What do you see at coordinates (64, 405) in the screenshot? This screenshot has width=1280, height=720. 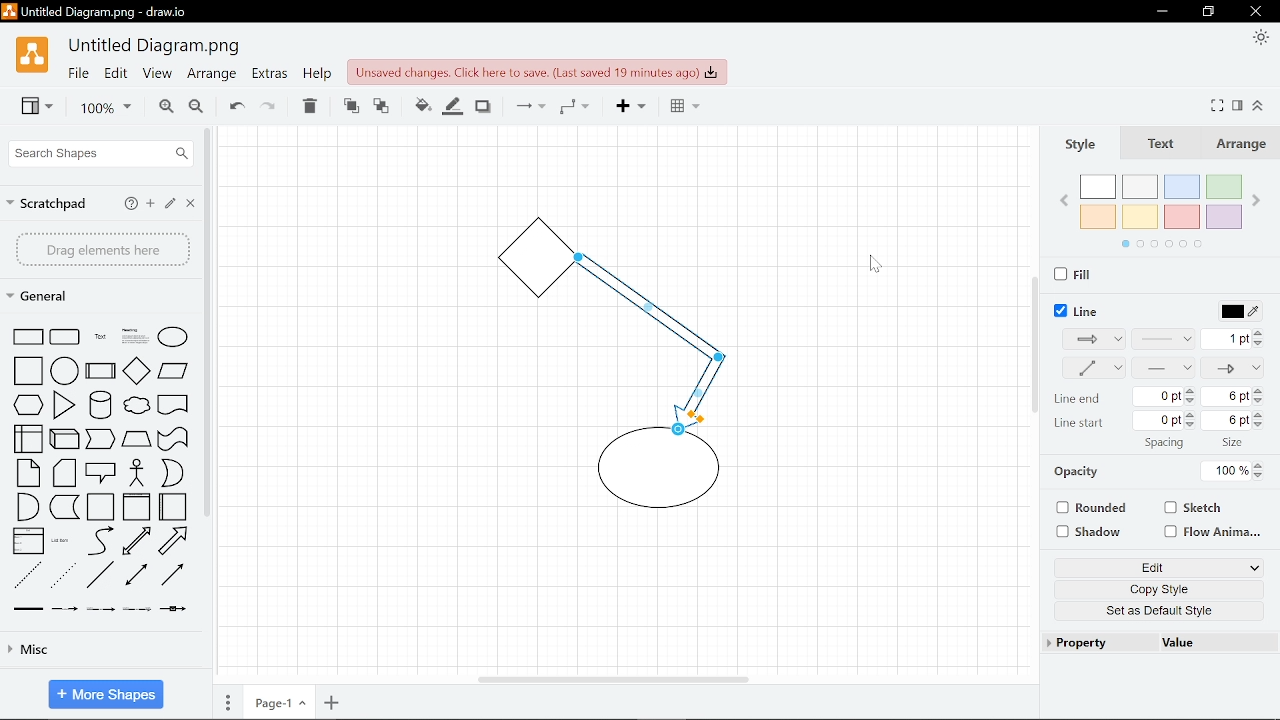 I see `shape` at bounding box center [64, 405].